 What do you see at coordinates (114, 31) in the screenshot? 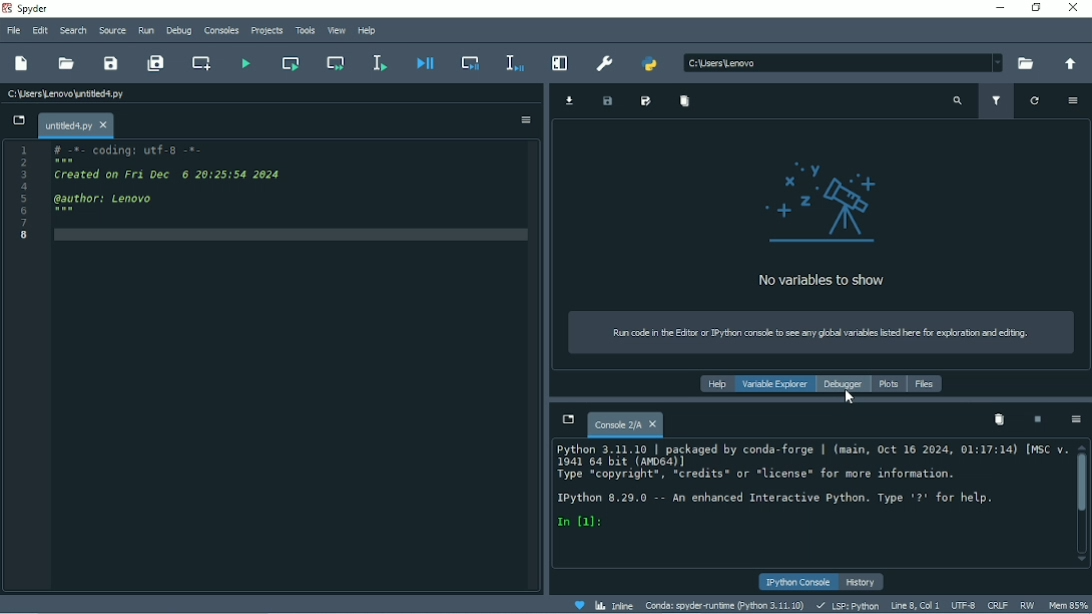
I see `Source` at bounding box center [114, 31].